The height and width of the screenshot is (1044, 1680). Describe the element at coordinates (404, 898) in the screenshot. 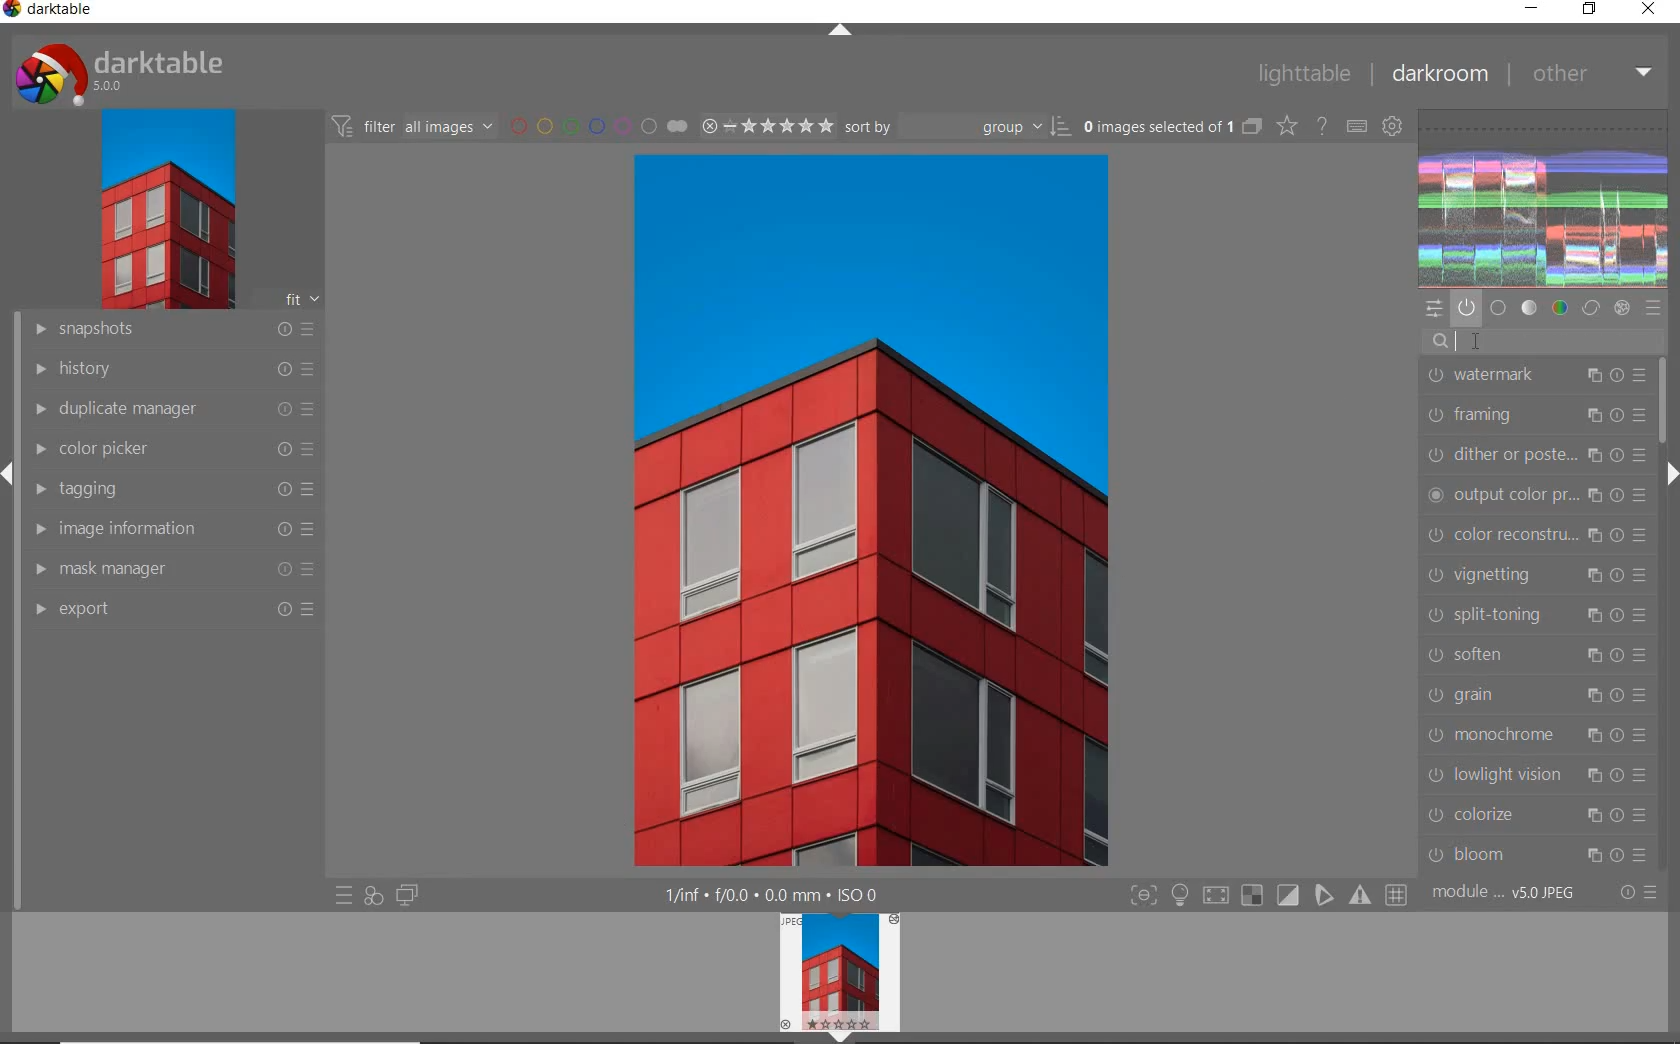

I see `display a second darkroom image window` at that location.